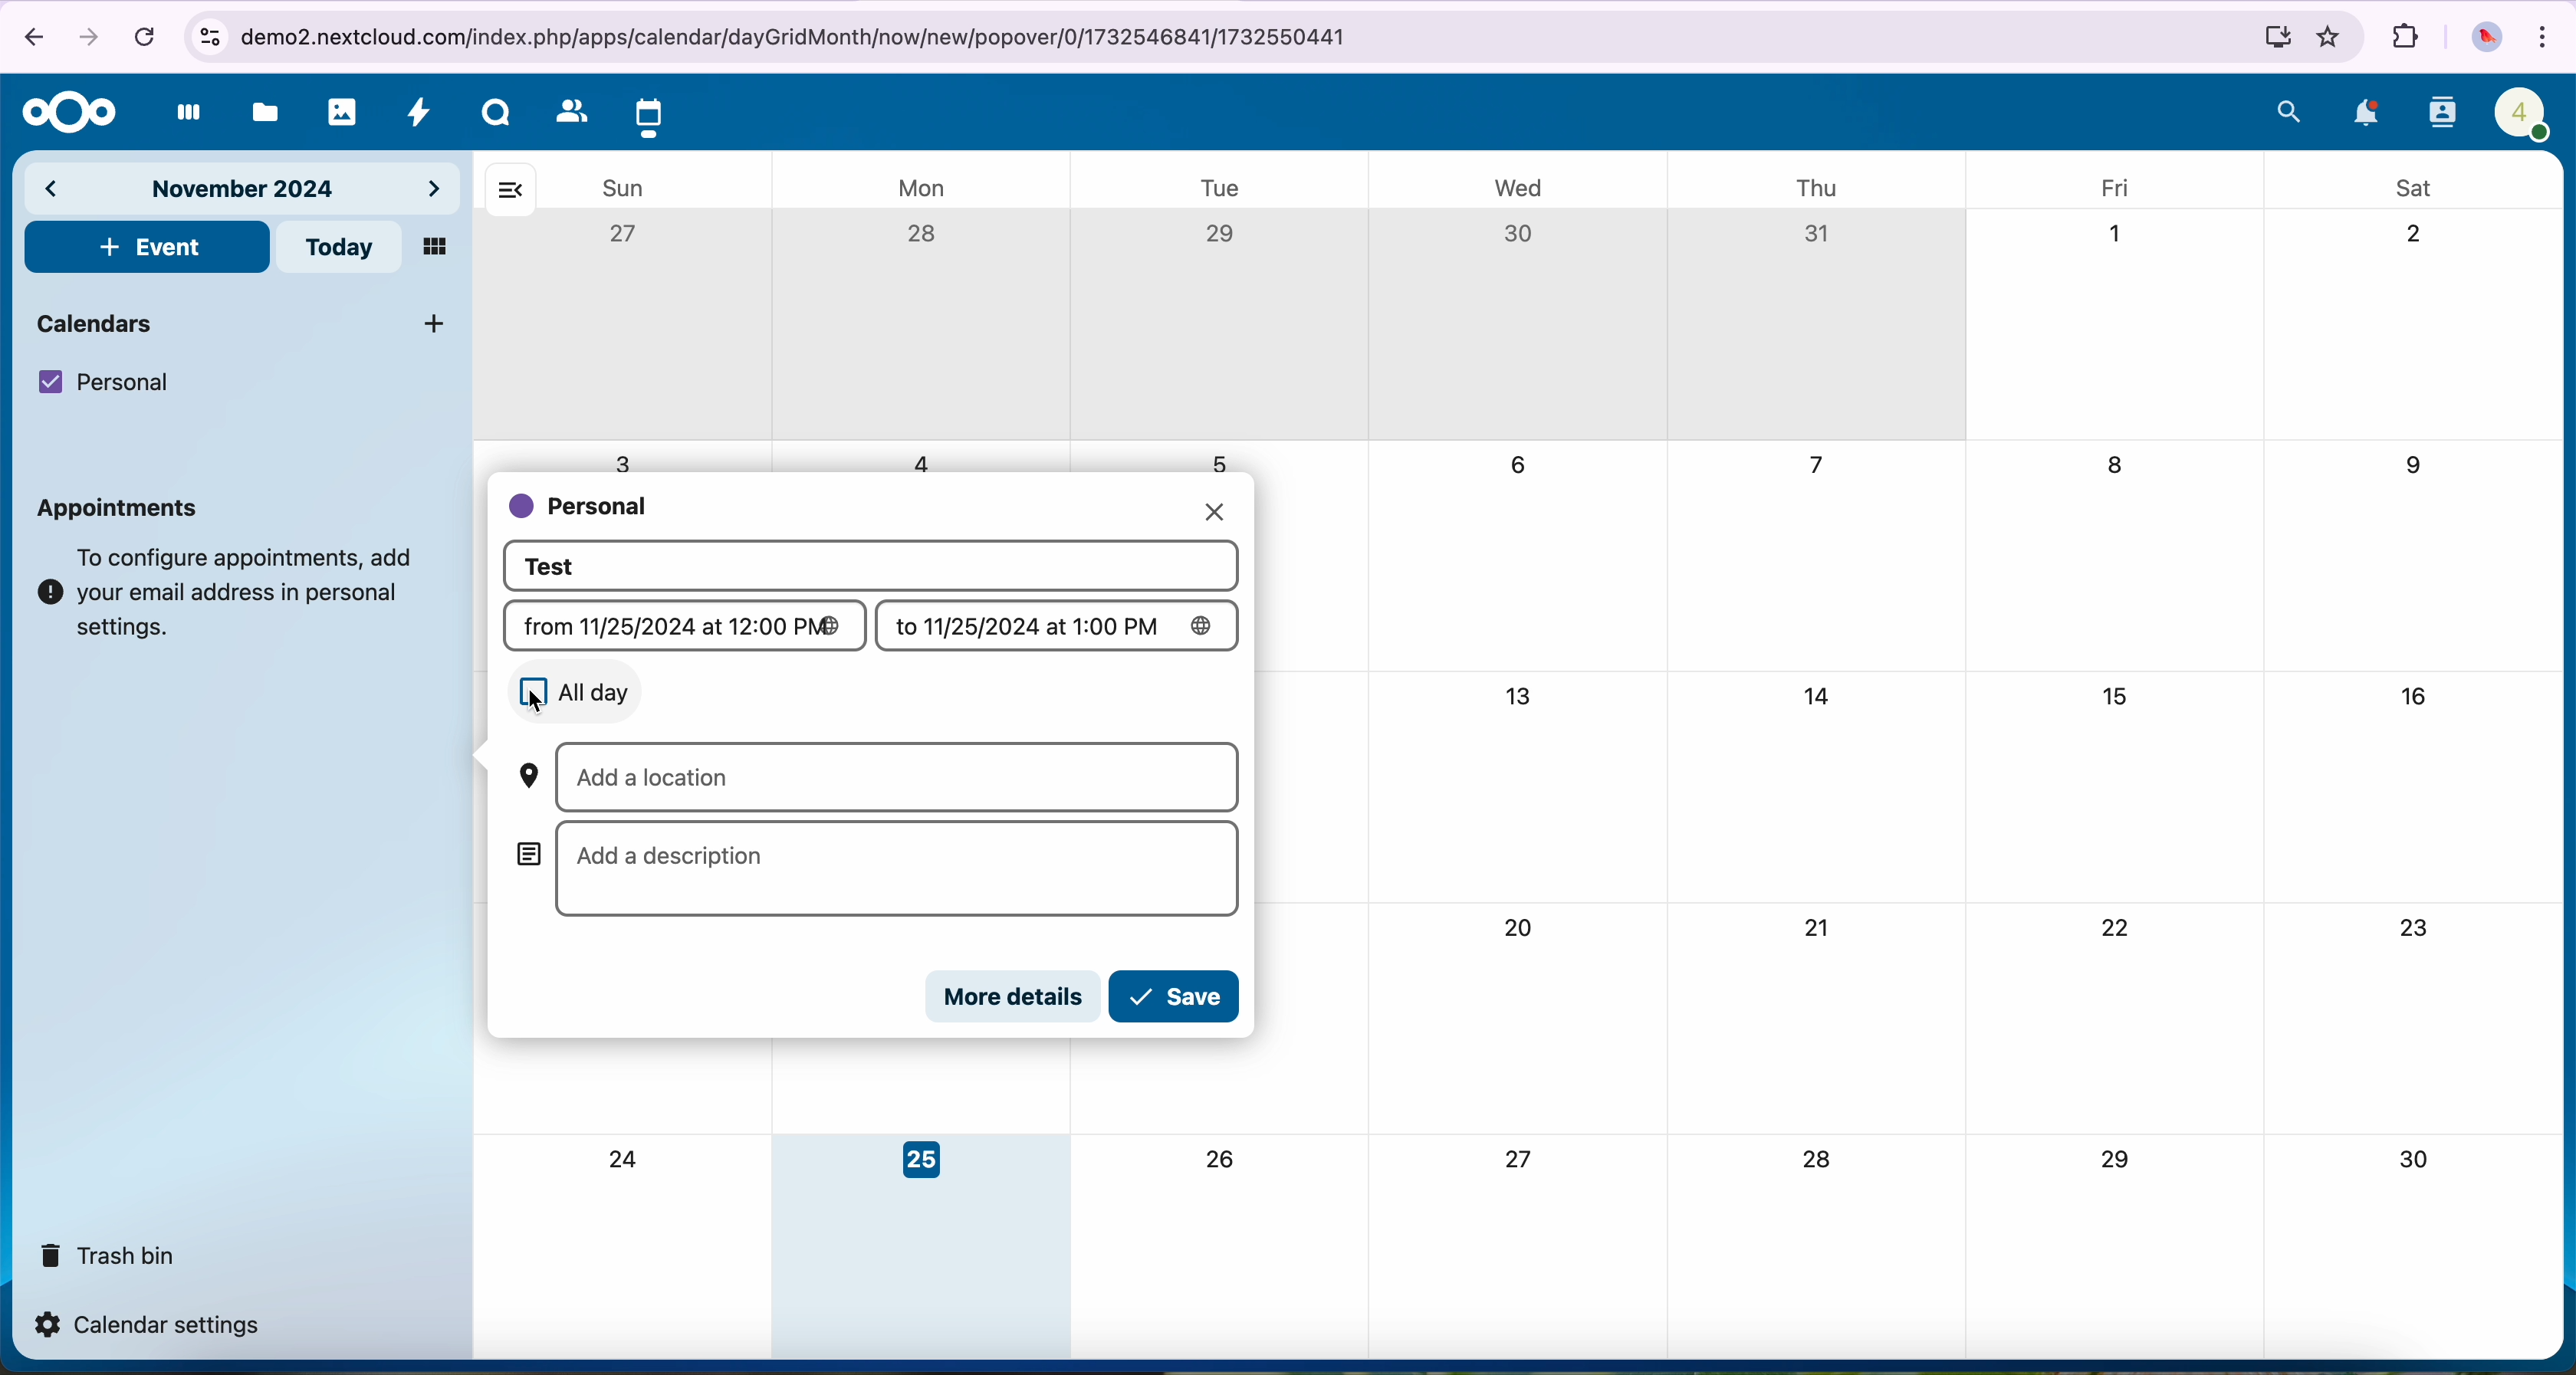 This screenshot has width=2576, height=1375. What do you see at coordinates (2275, 35) in the screenshot?
I see `install Nextcloud` at bounding box center [2275, 35].